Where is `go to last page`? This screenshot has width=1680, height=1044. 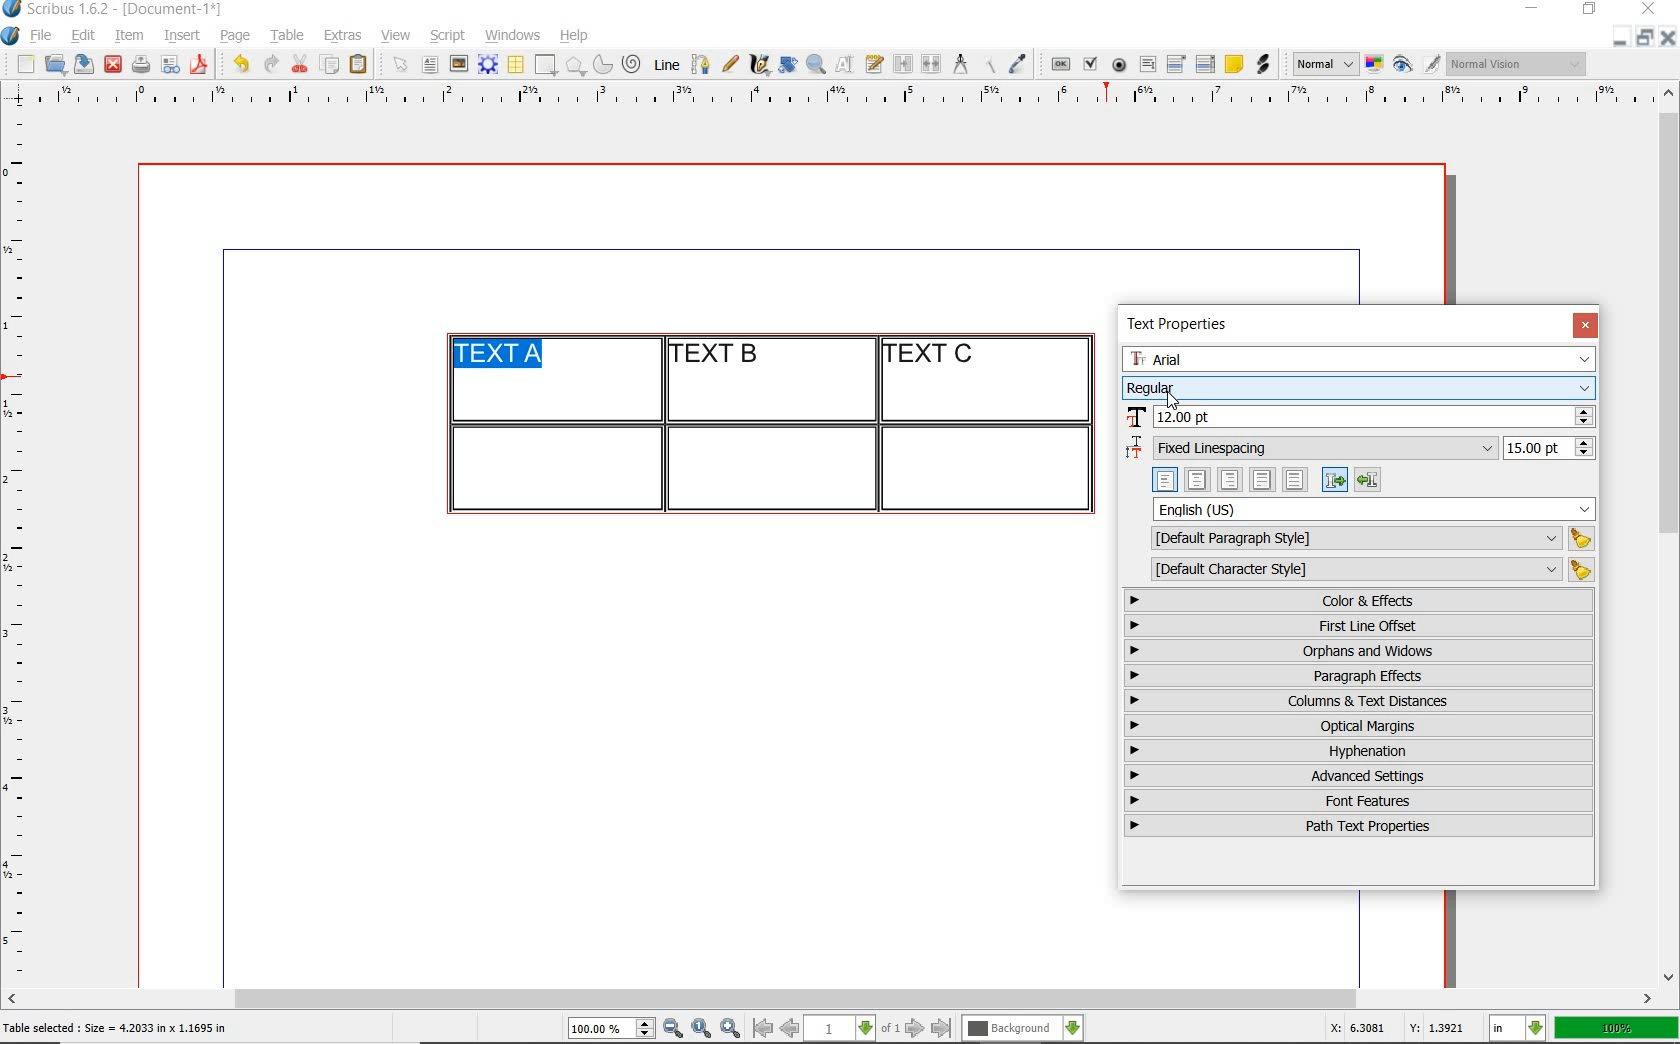
go to last page is located at coordinates (942, 1029).